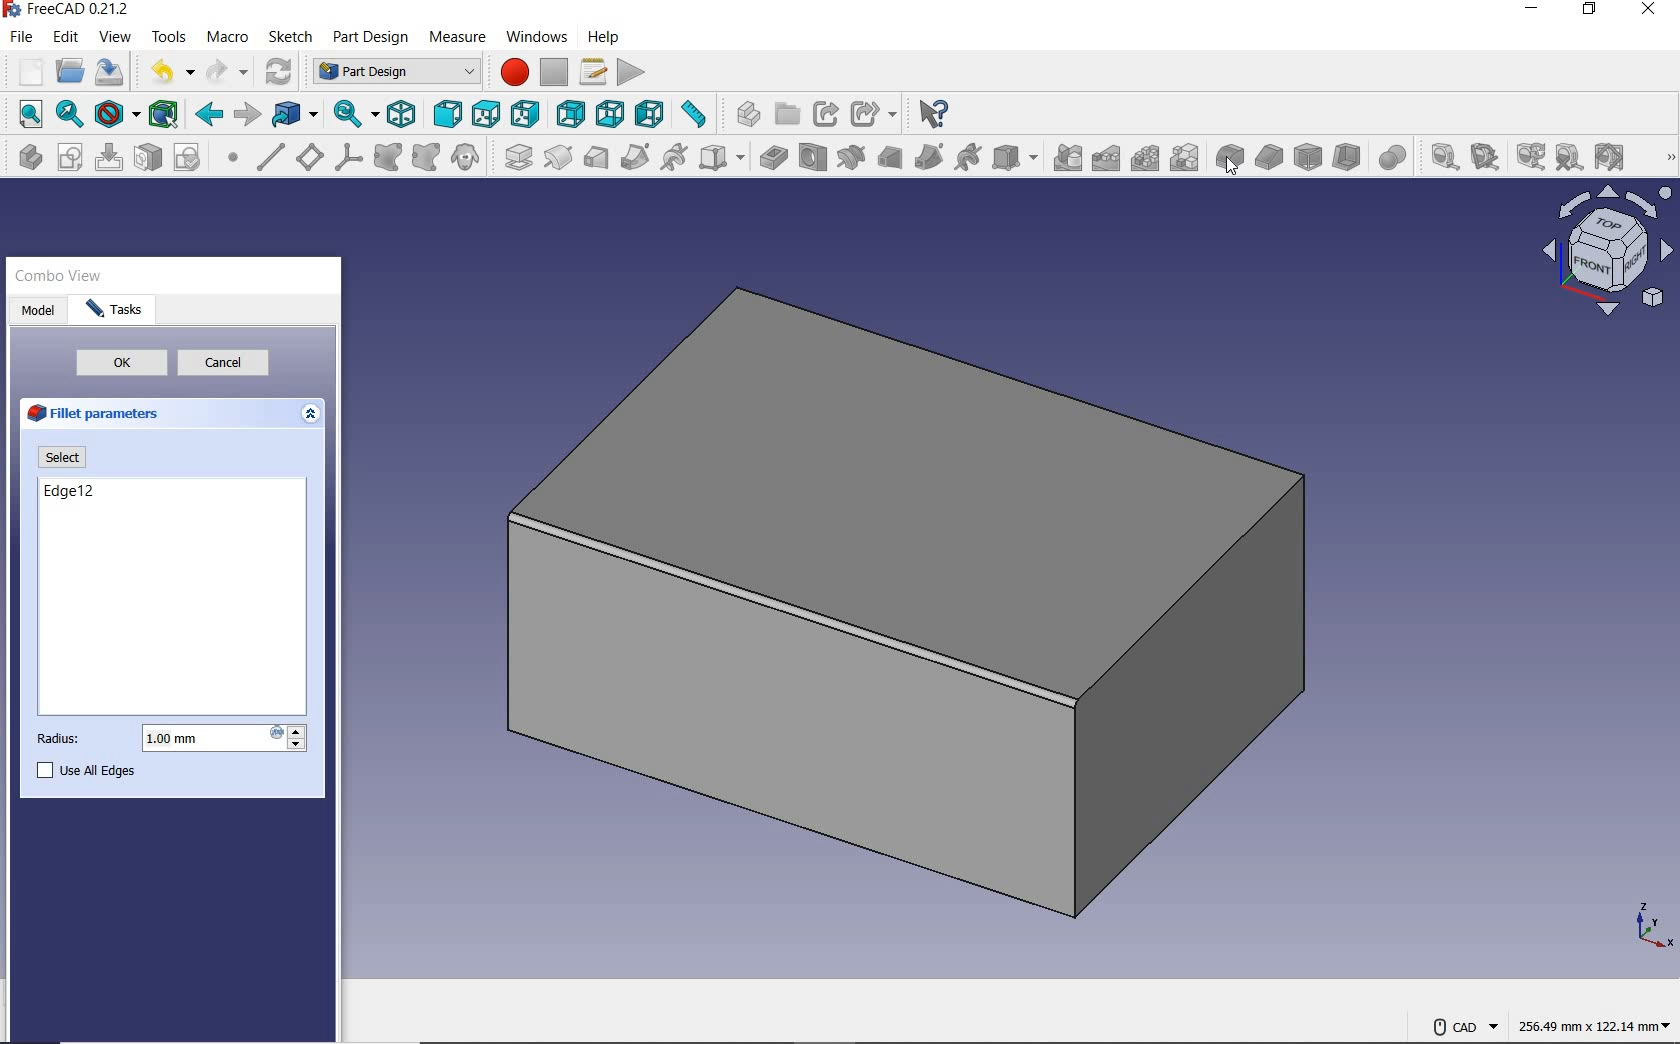 The image size is (1680, 1044). I want to click on xyz points, so click(1650, 927).